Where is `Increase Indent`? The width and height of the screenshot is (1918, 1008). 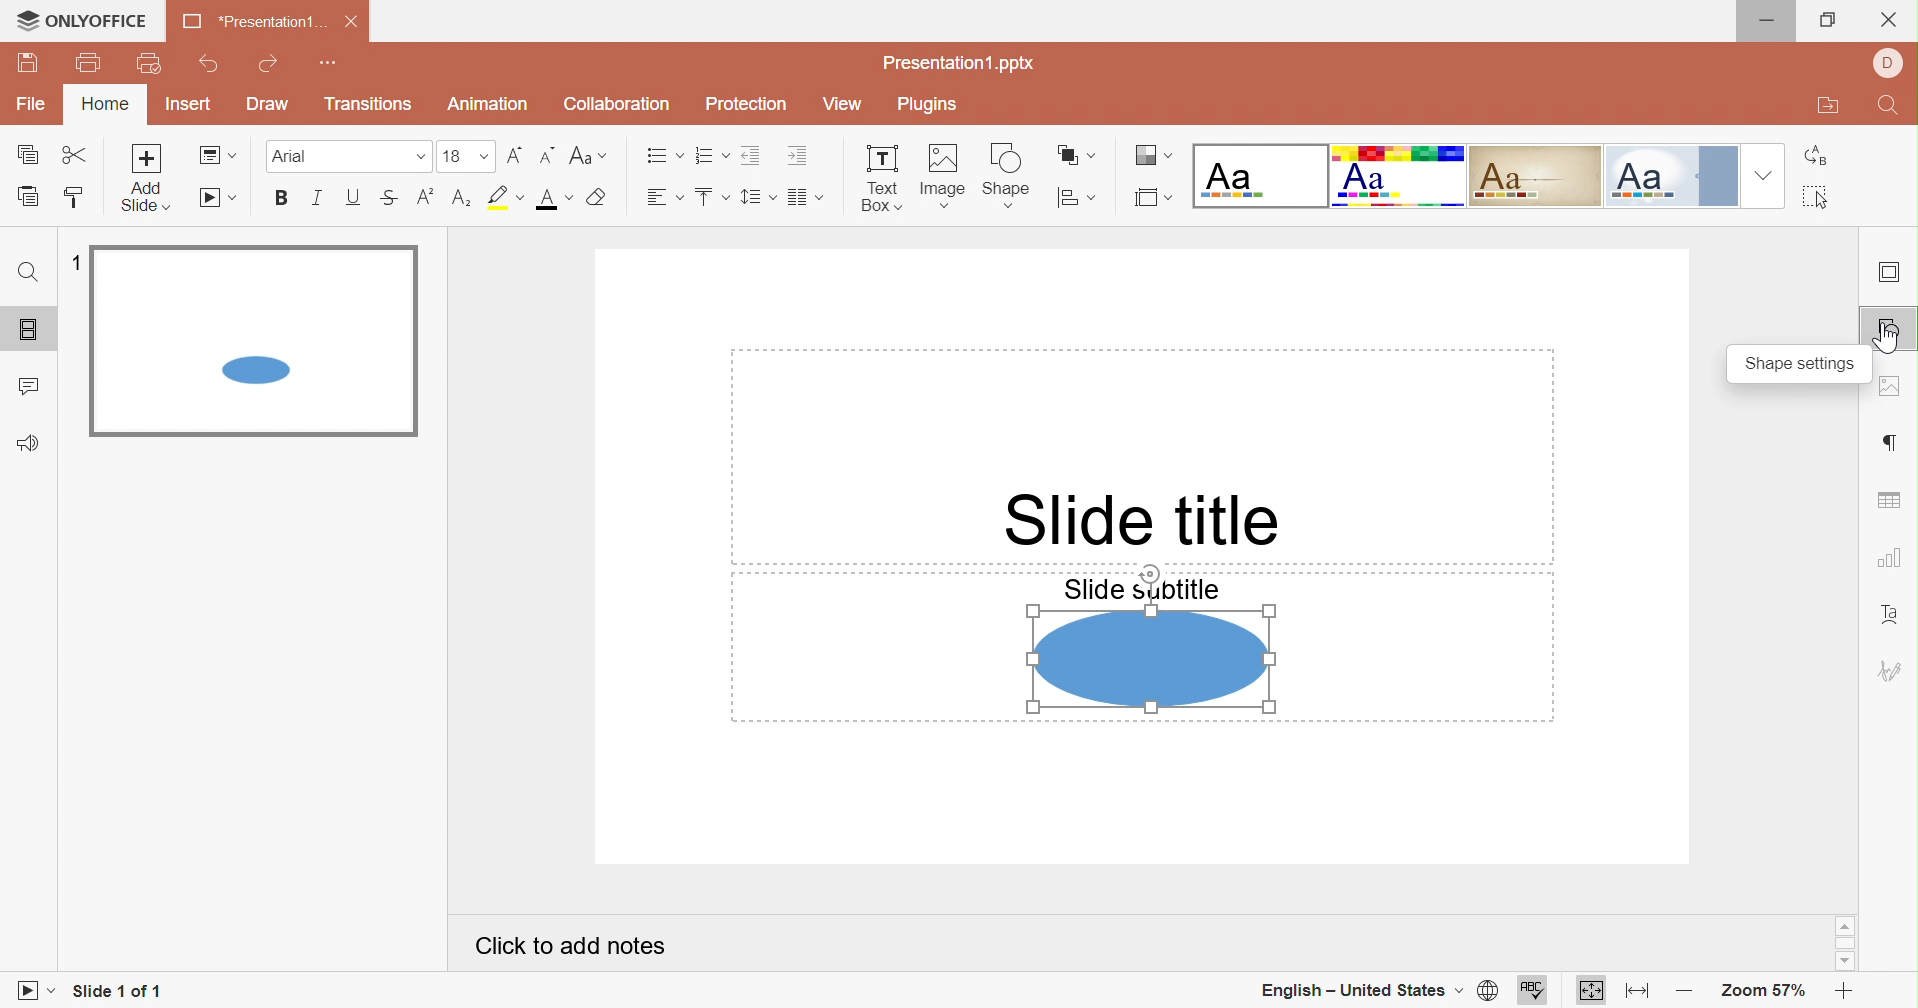 Increase Indent is located at coordinates (795, 156).